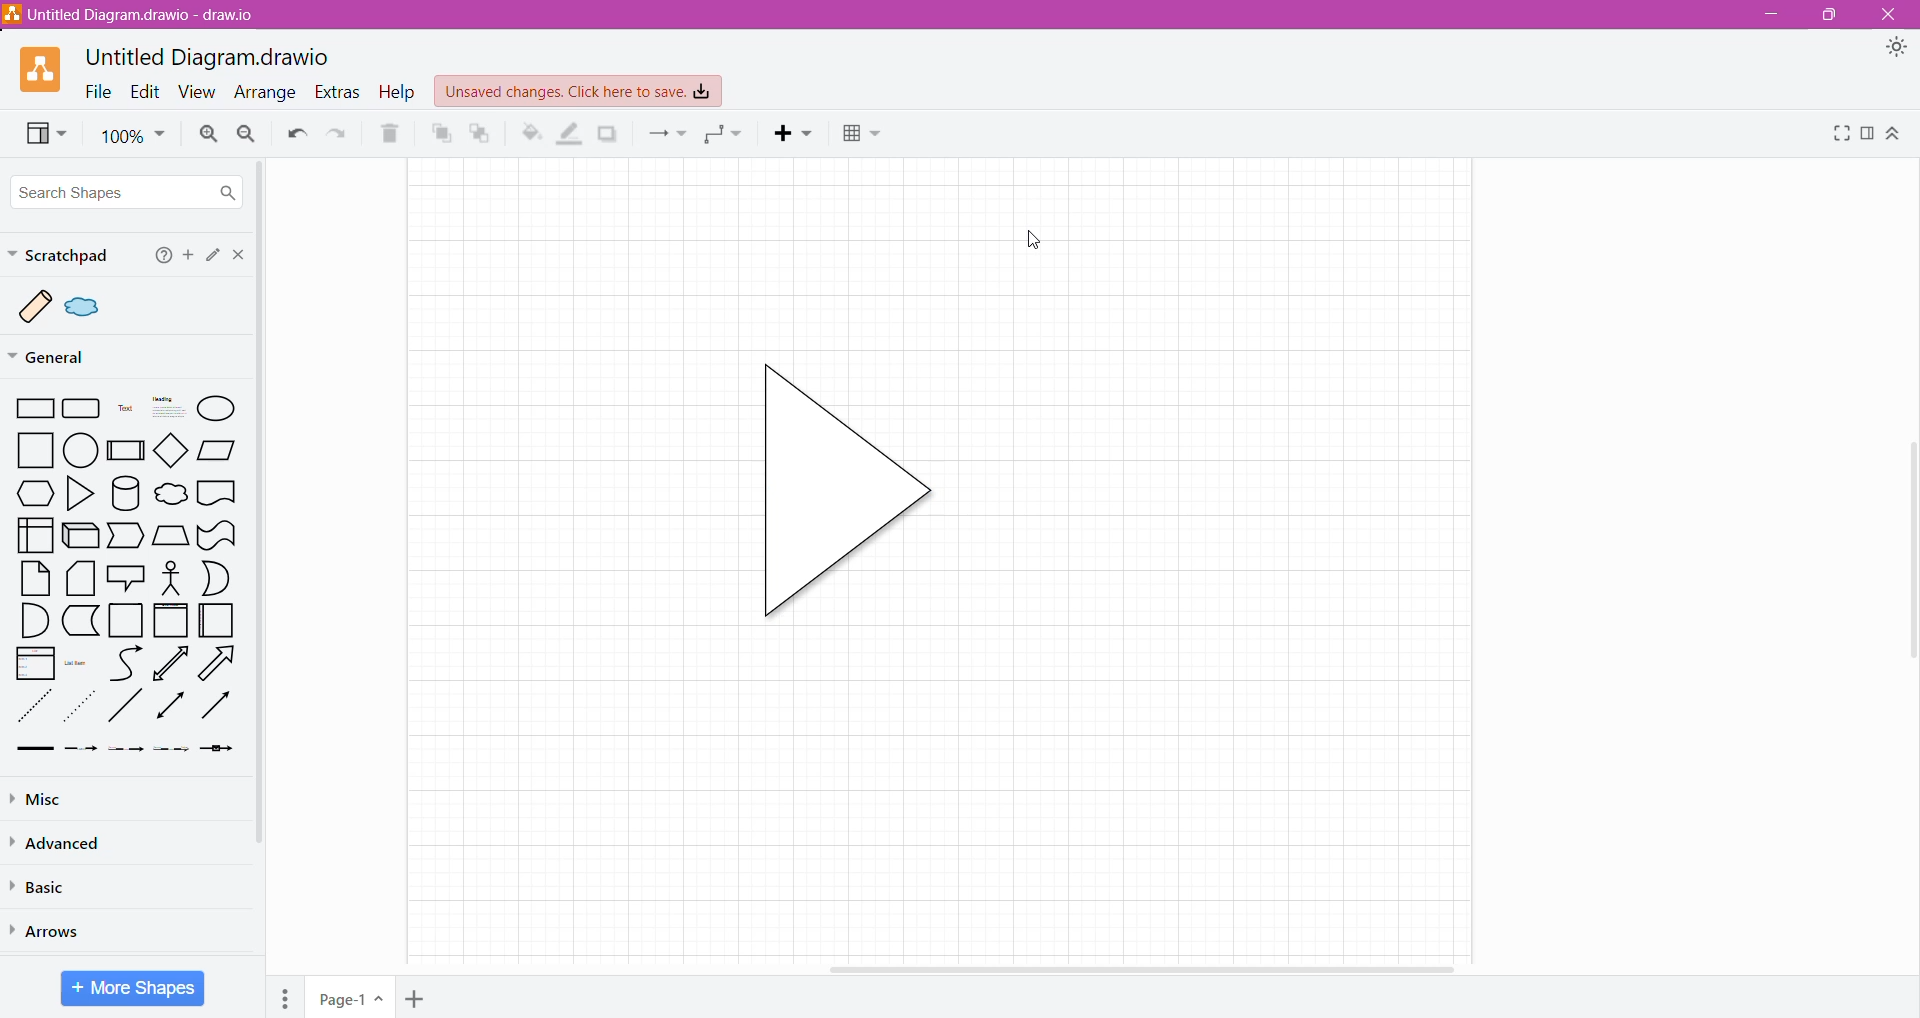  I want to click on General , so click(62, 358).